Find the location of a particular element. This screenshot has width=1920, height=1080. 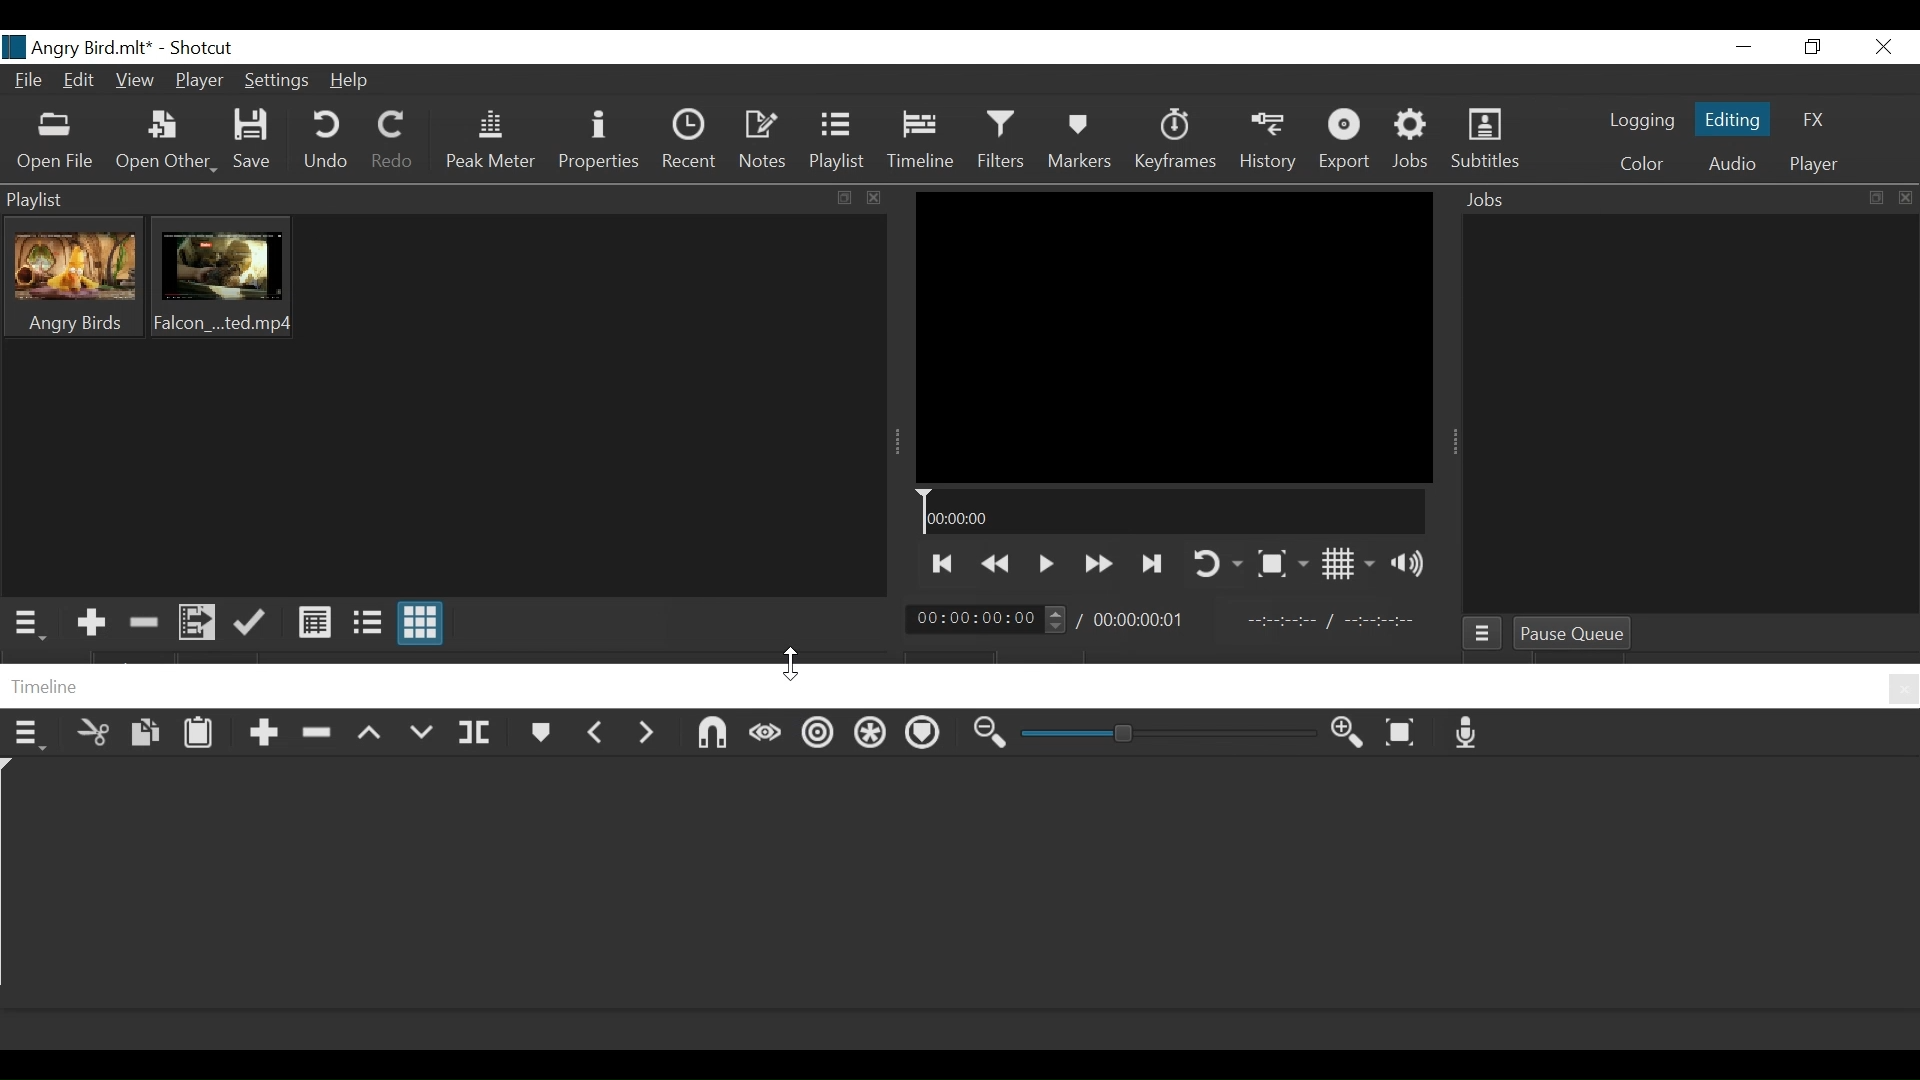

Toggle play or pause (space) is located at coordinates (1045, 564).